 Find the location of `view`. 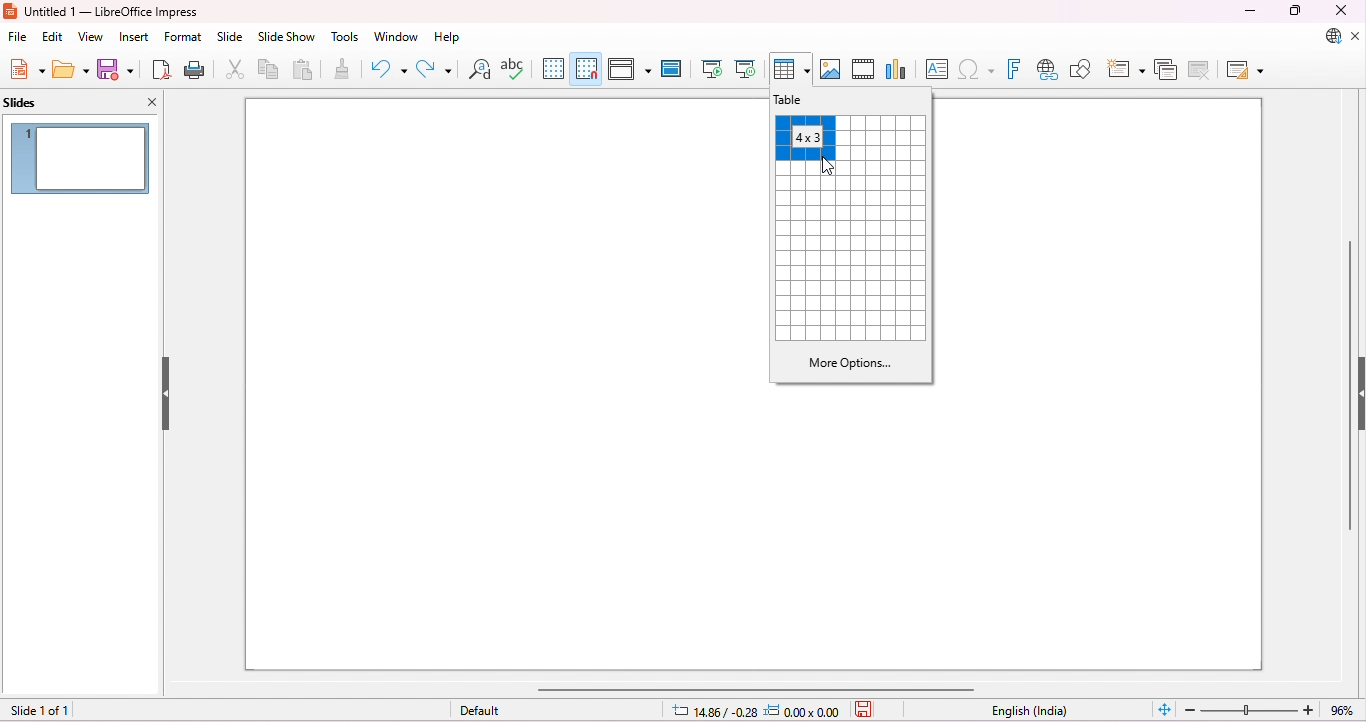

view is located at coordinates (93, 37).